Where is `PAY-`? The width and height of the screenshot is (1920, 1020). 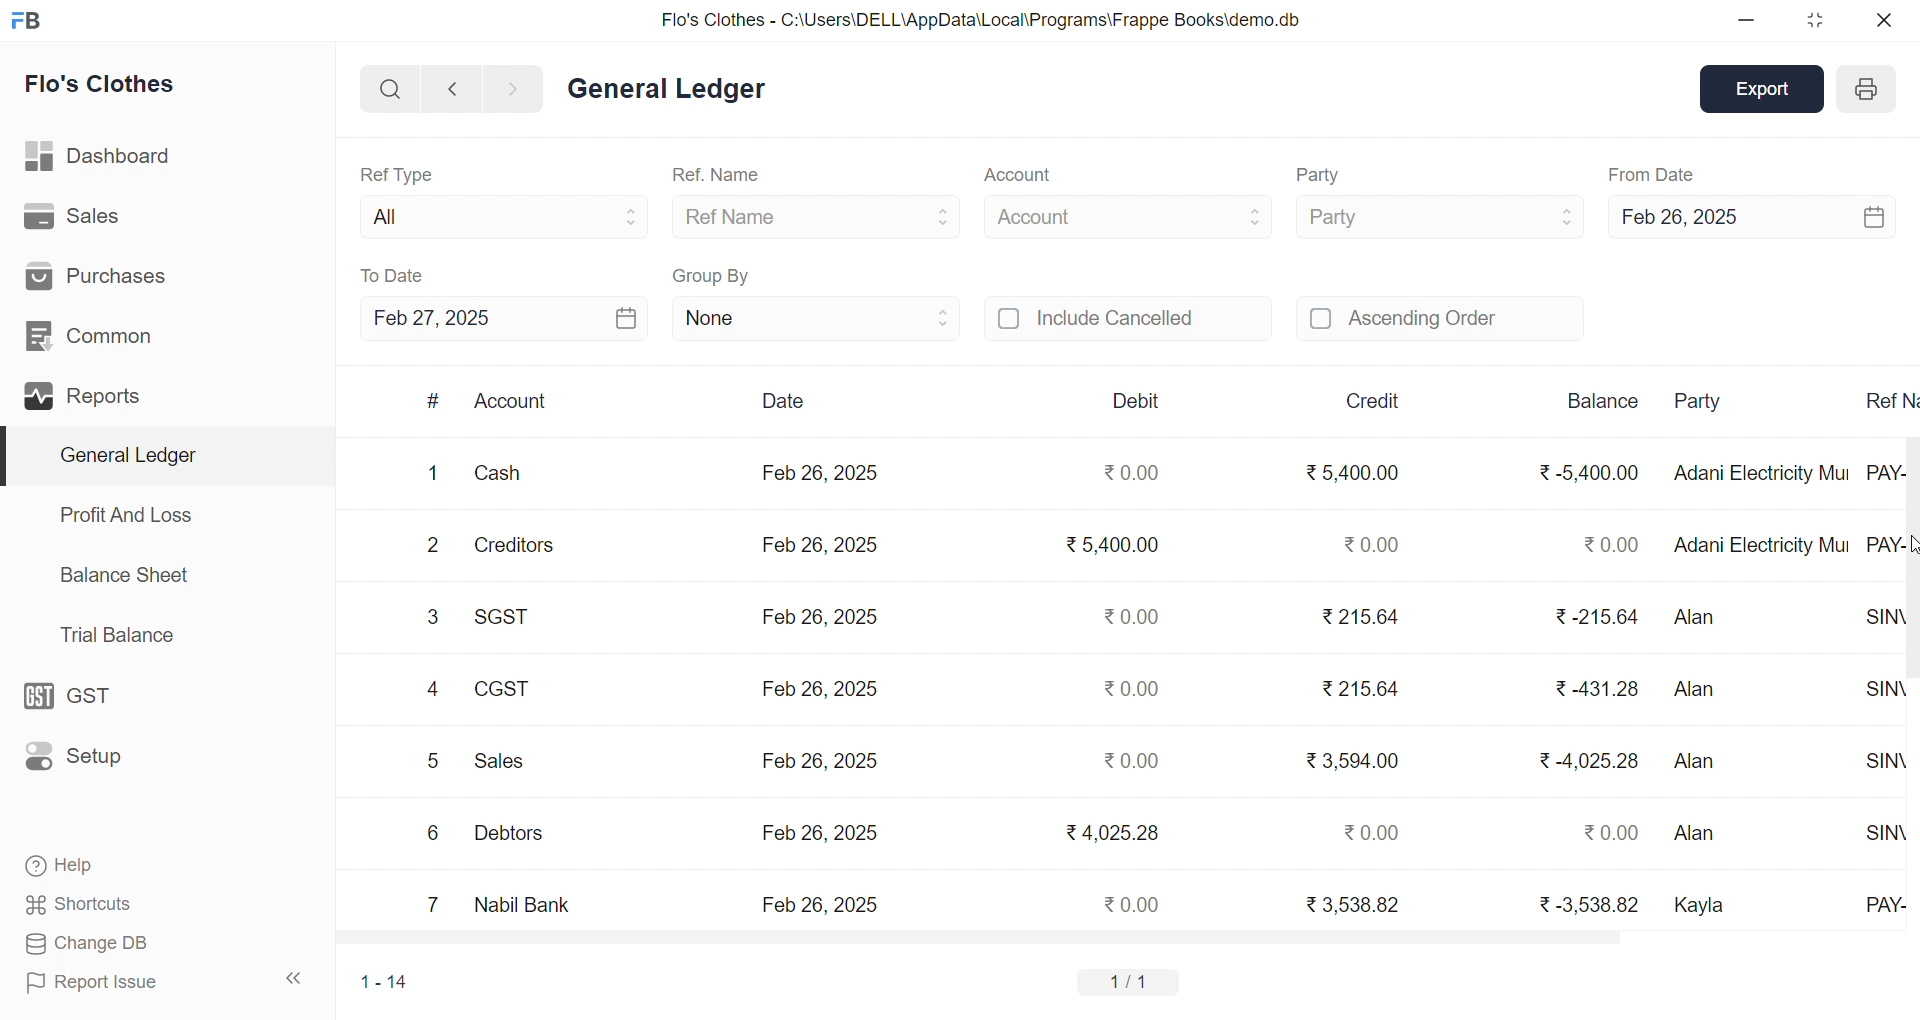 PAY- is located at coordinates (1870, 904).